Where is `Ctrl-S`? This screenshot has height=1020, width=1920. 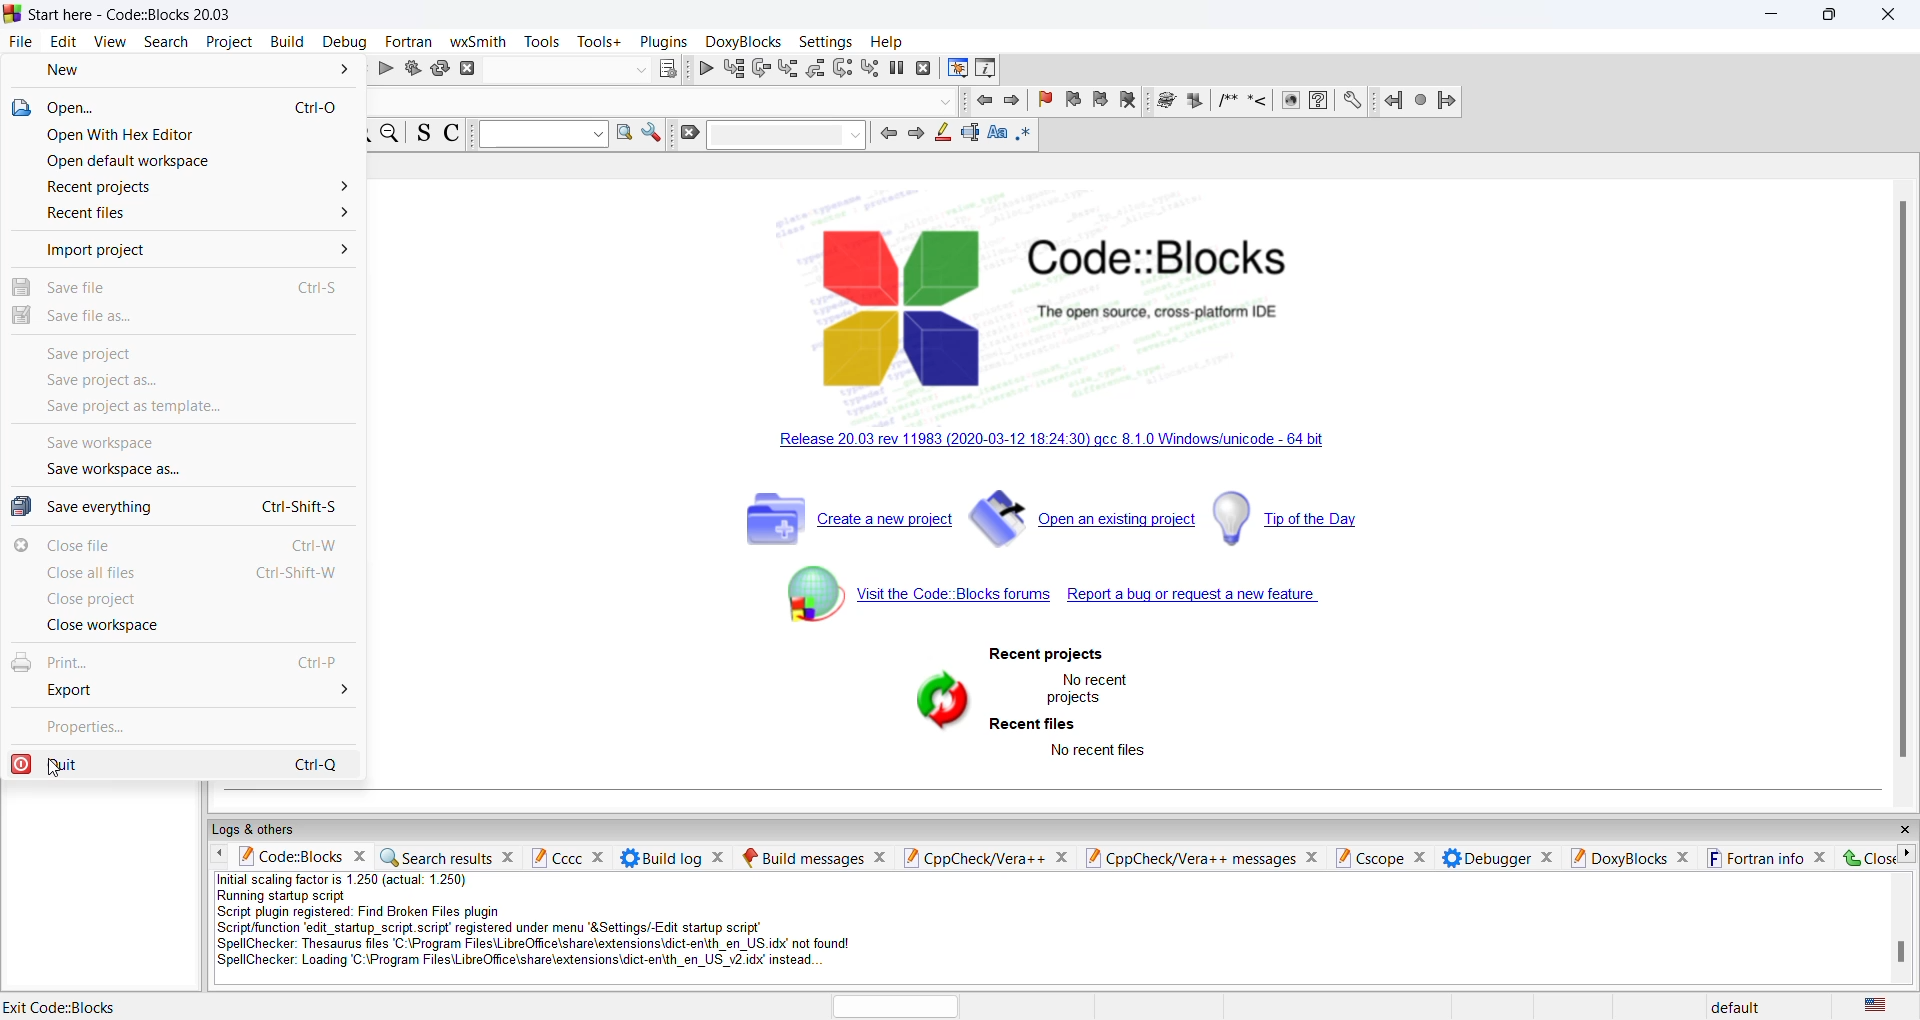
Ctrl-S is located at coordinates (317, 288).